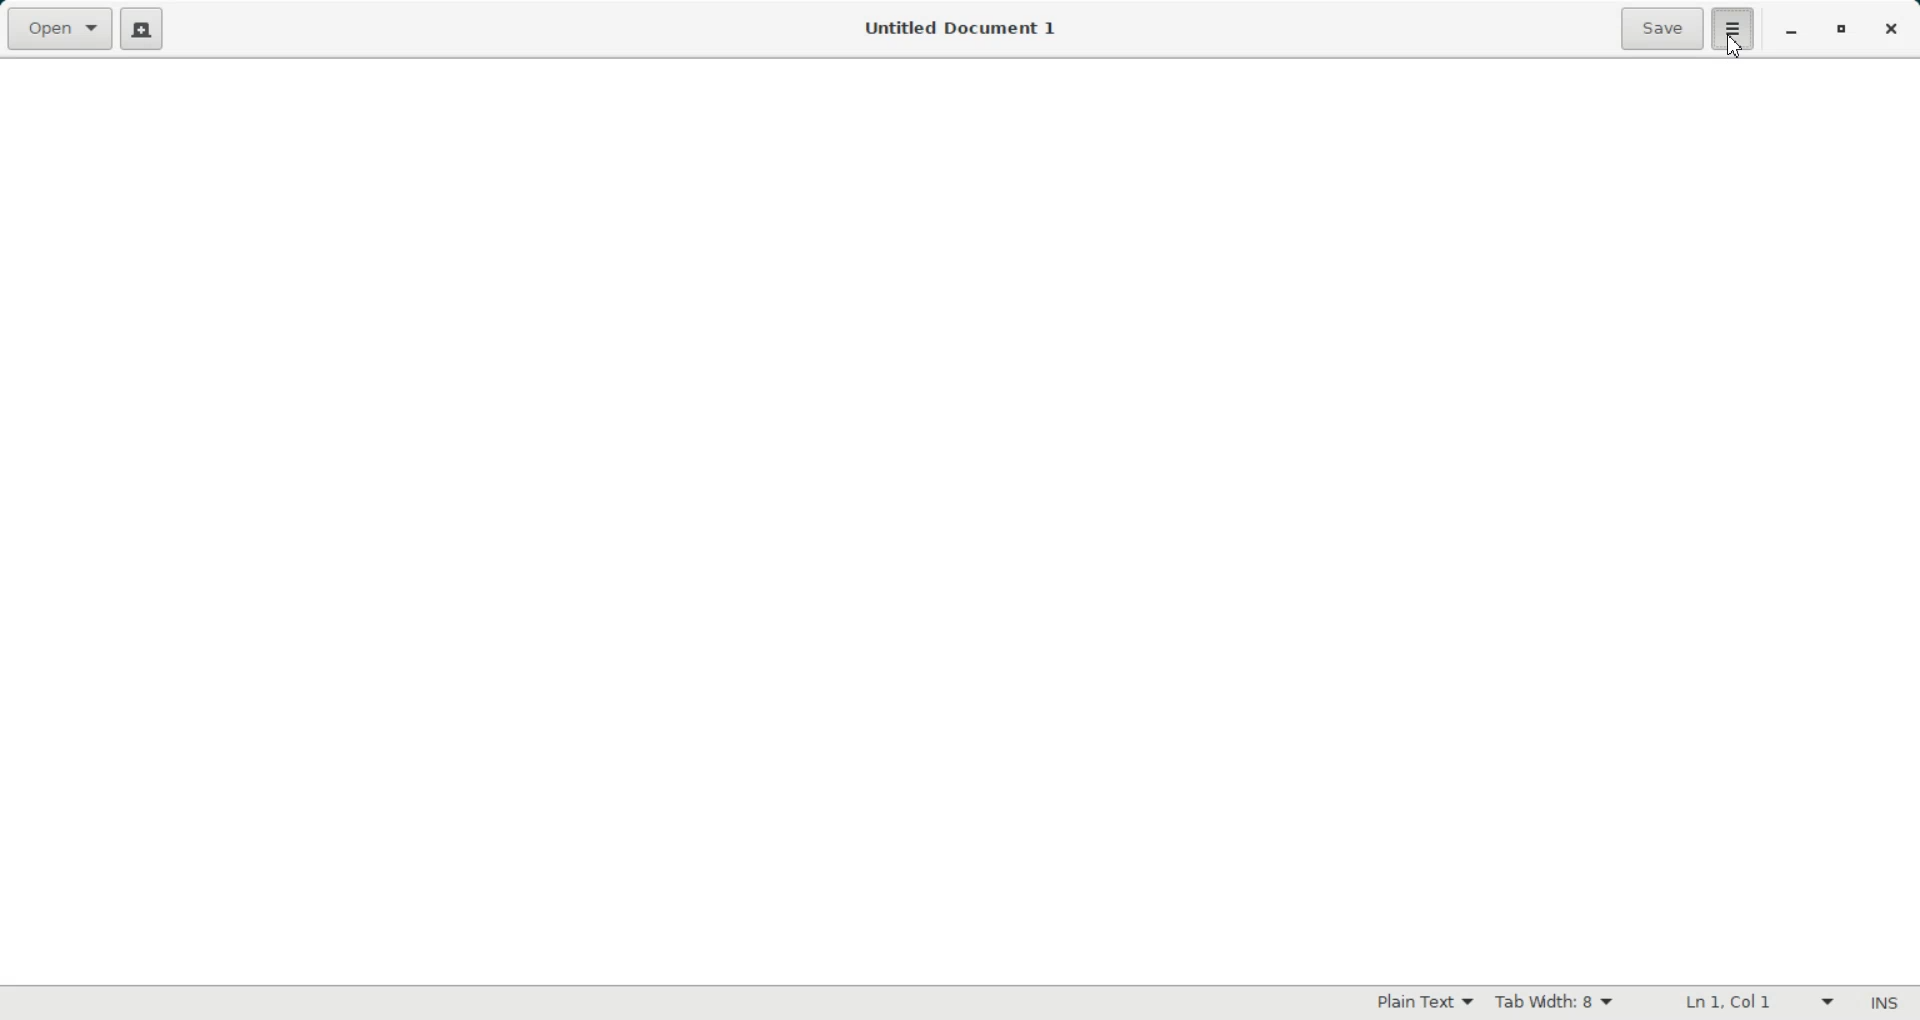 This screenshot has width=1920, height=1020. I want to click on Maximize, so click(1840, 30).